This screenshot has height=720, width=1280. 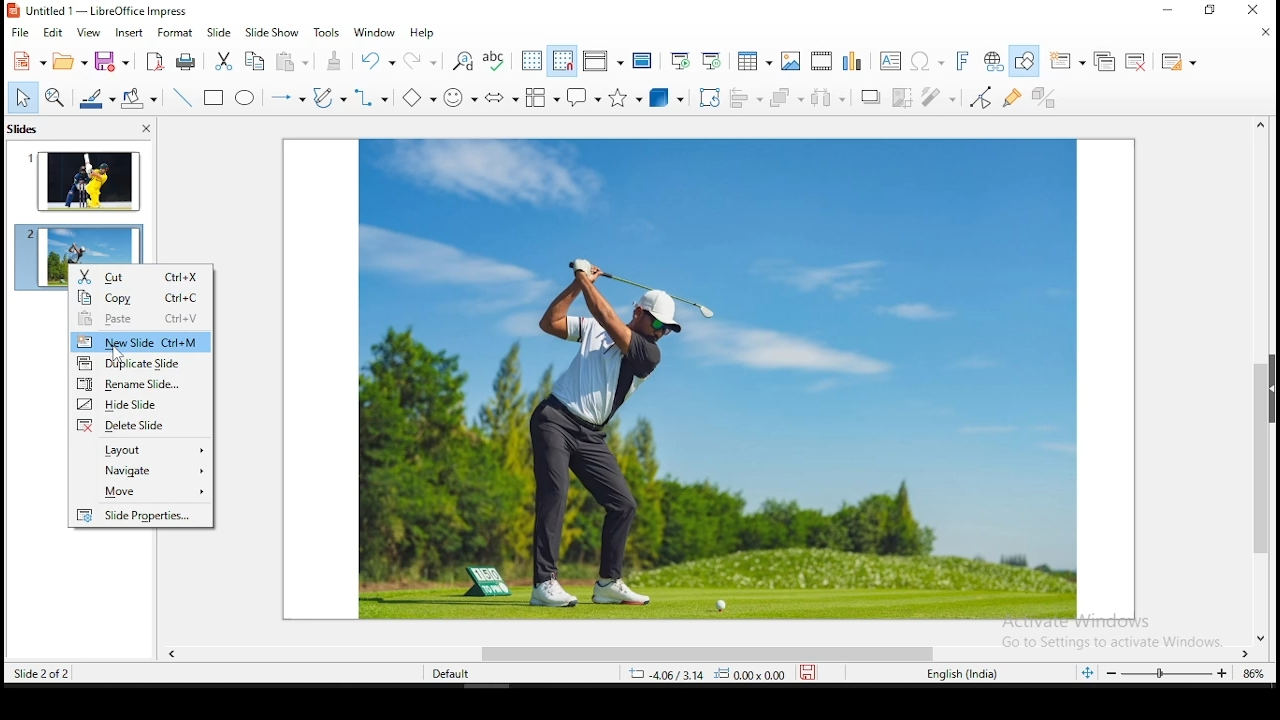 What do you see at coordinates (961, 59) in the screenshot?
I see `insert fontwork text` at bounding box center [961, 59].